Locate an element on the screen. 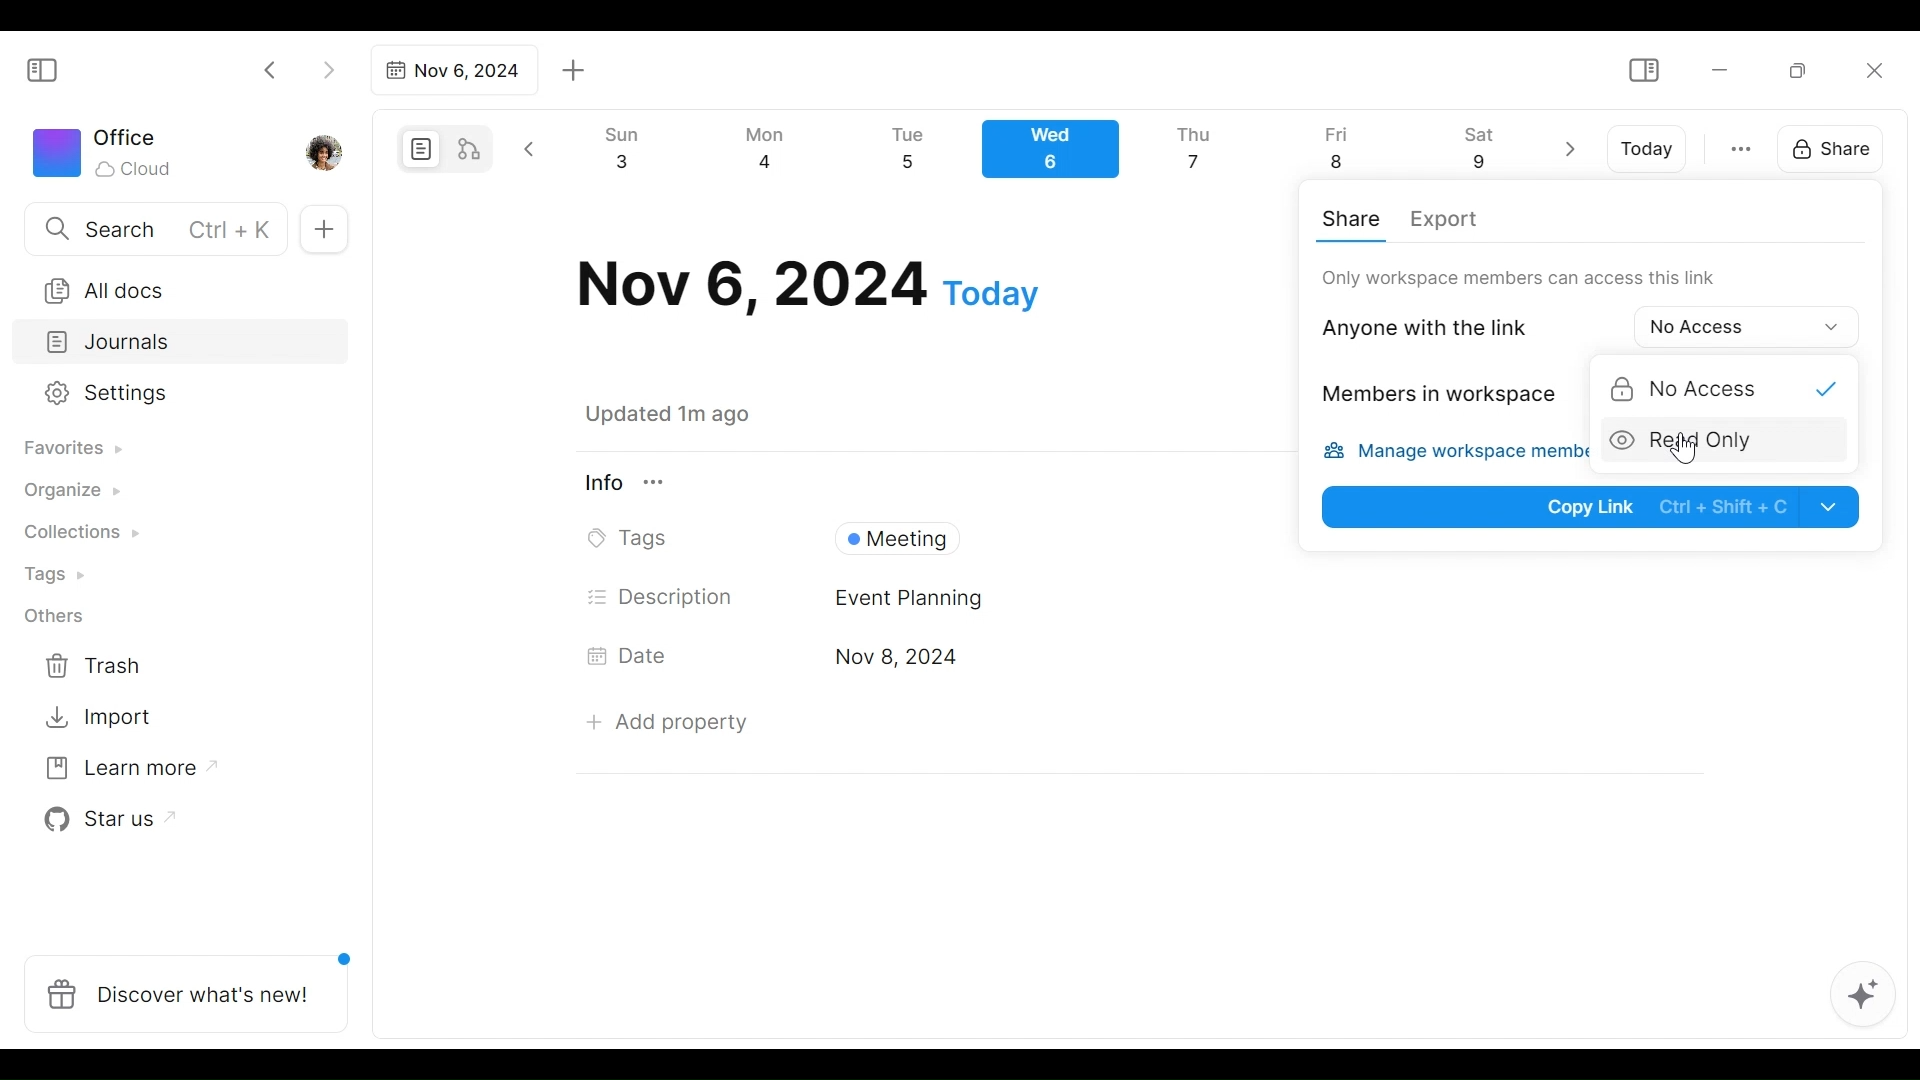 This screenshot has height=1080, width=1920. Profile photo is located at coordinates (326, 148).